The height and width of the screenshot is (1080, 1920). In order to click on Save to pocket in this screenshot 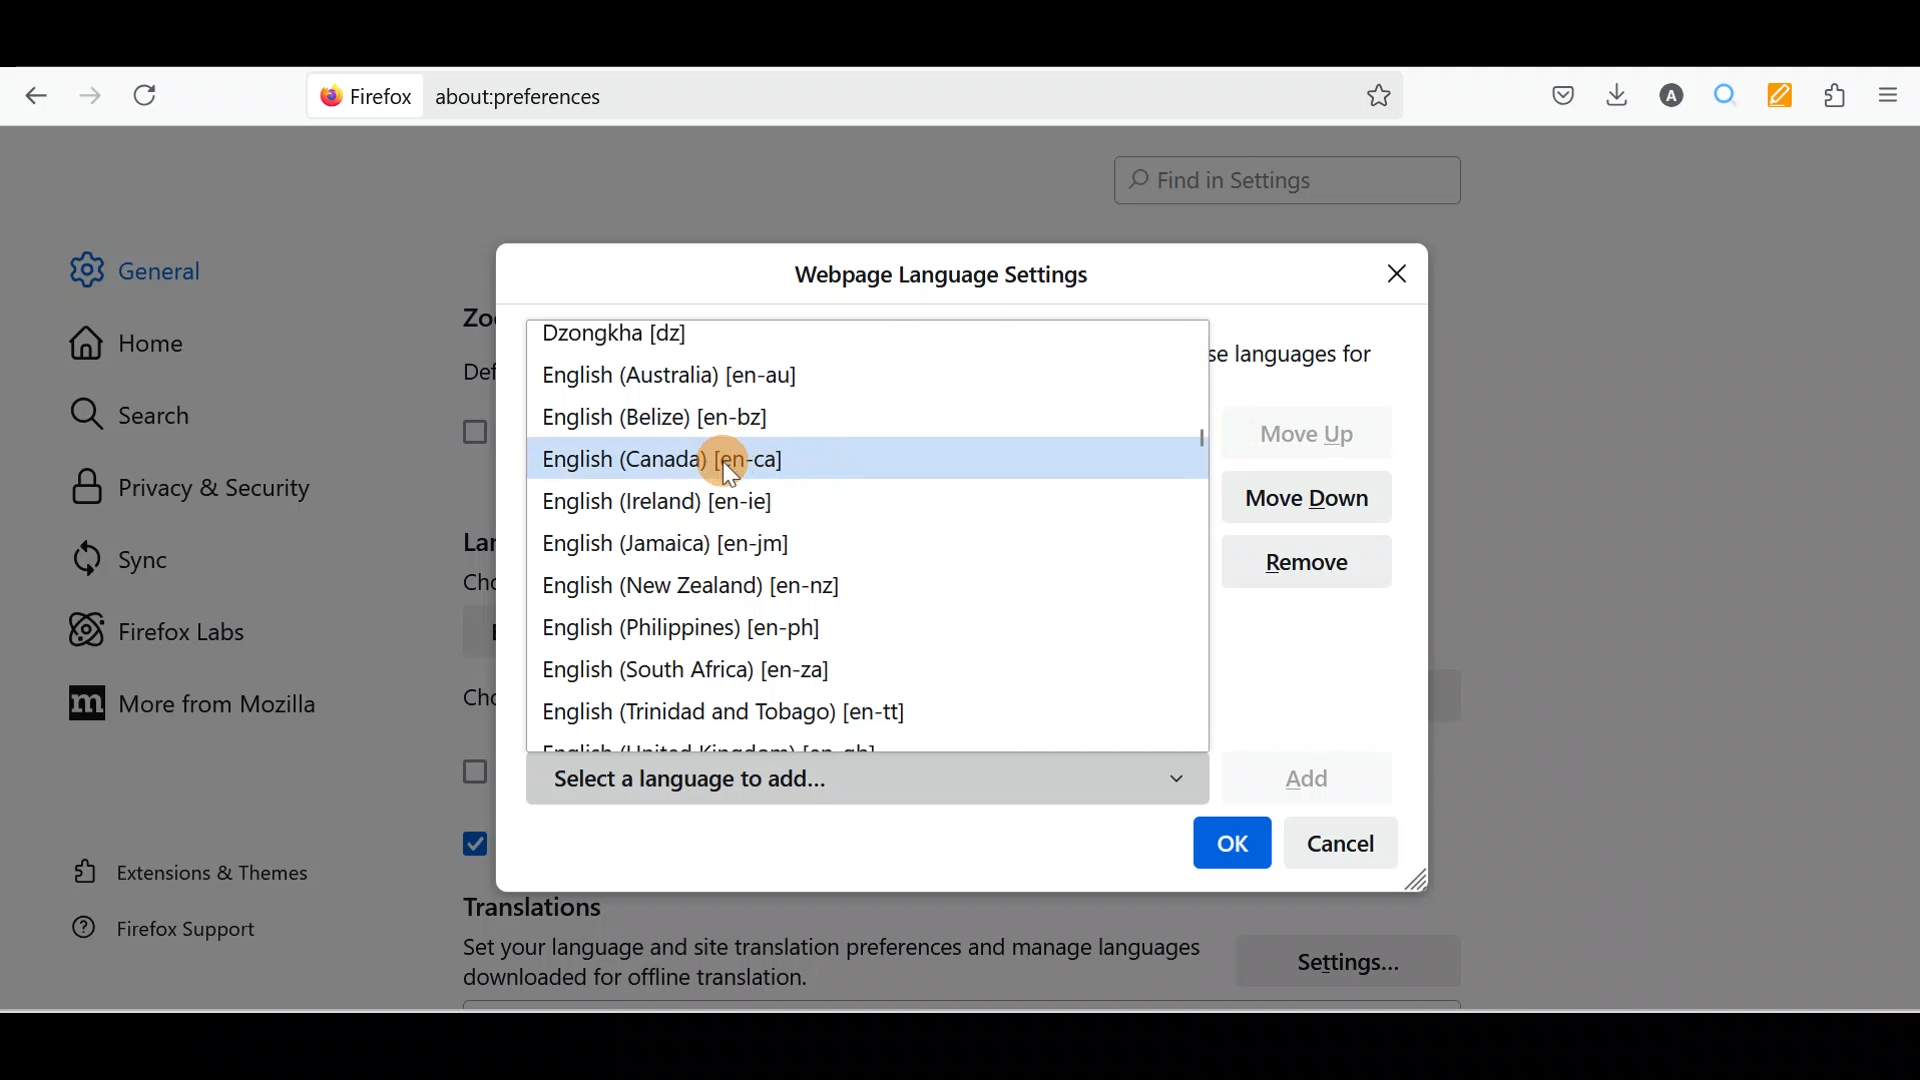, I will do `click(1556, 96)`.